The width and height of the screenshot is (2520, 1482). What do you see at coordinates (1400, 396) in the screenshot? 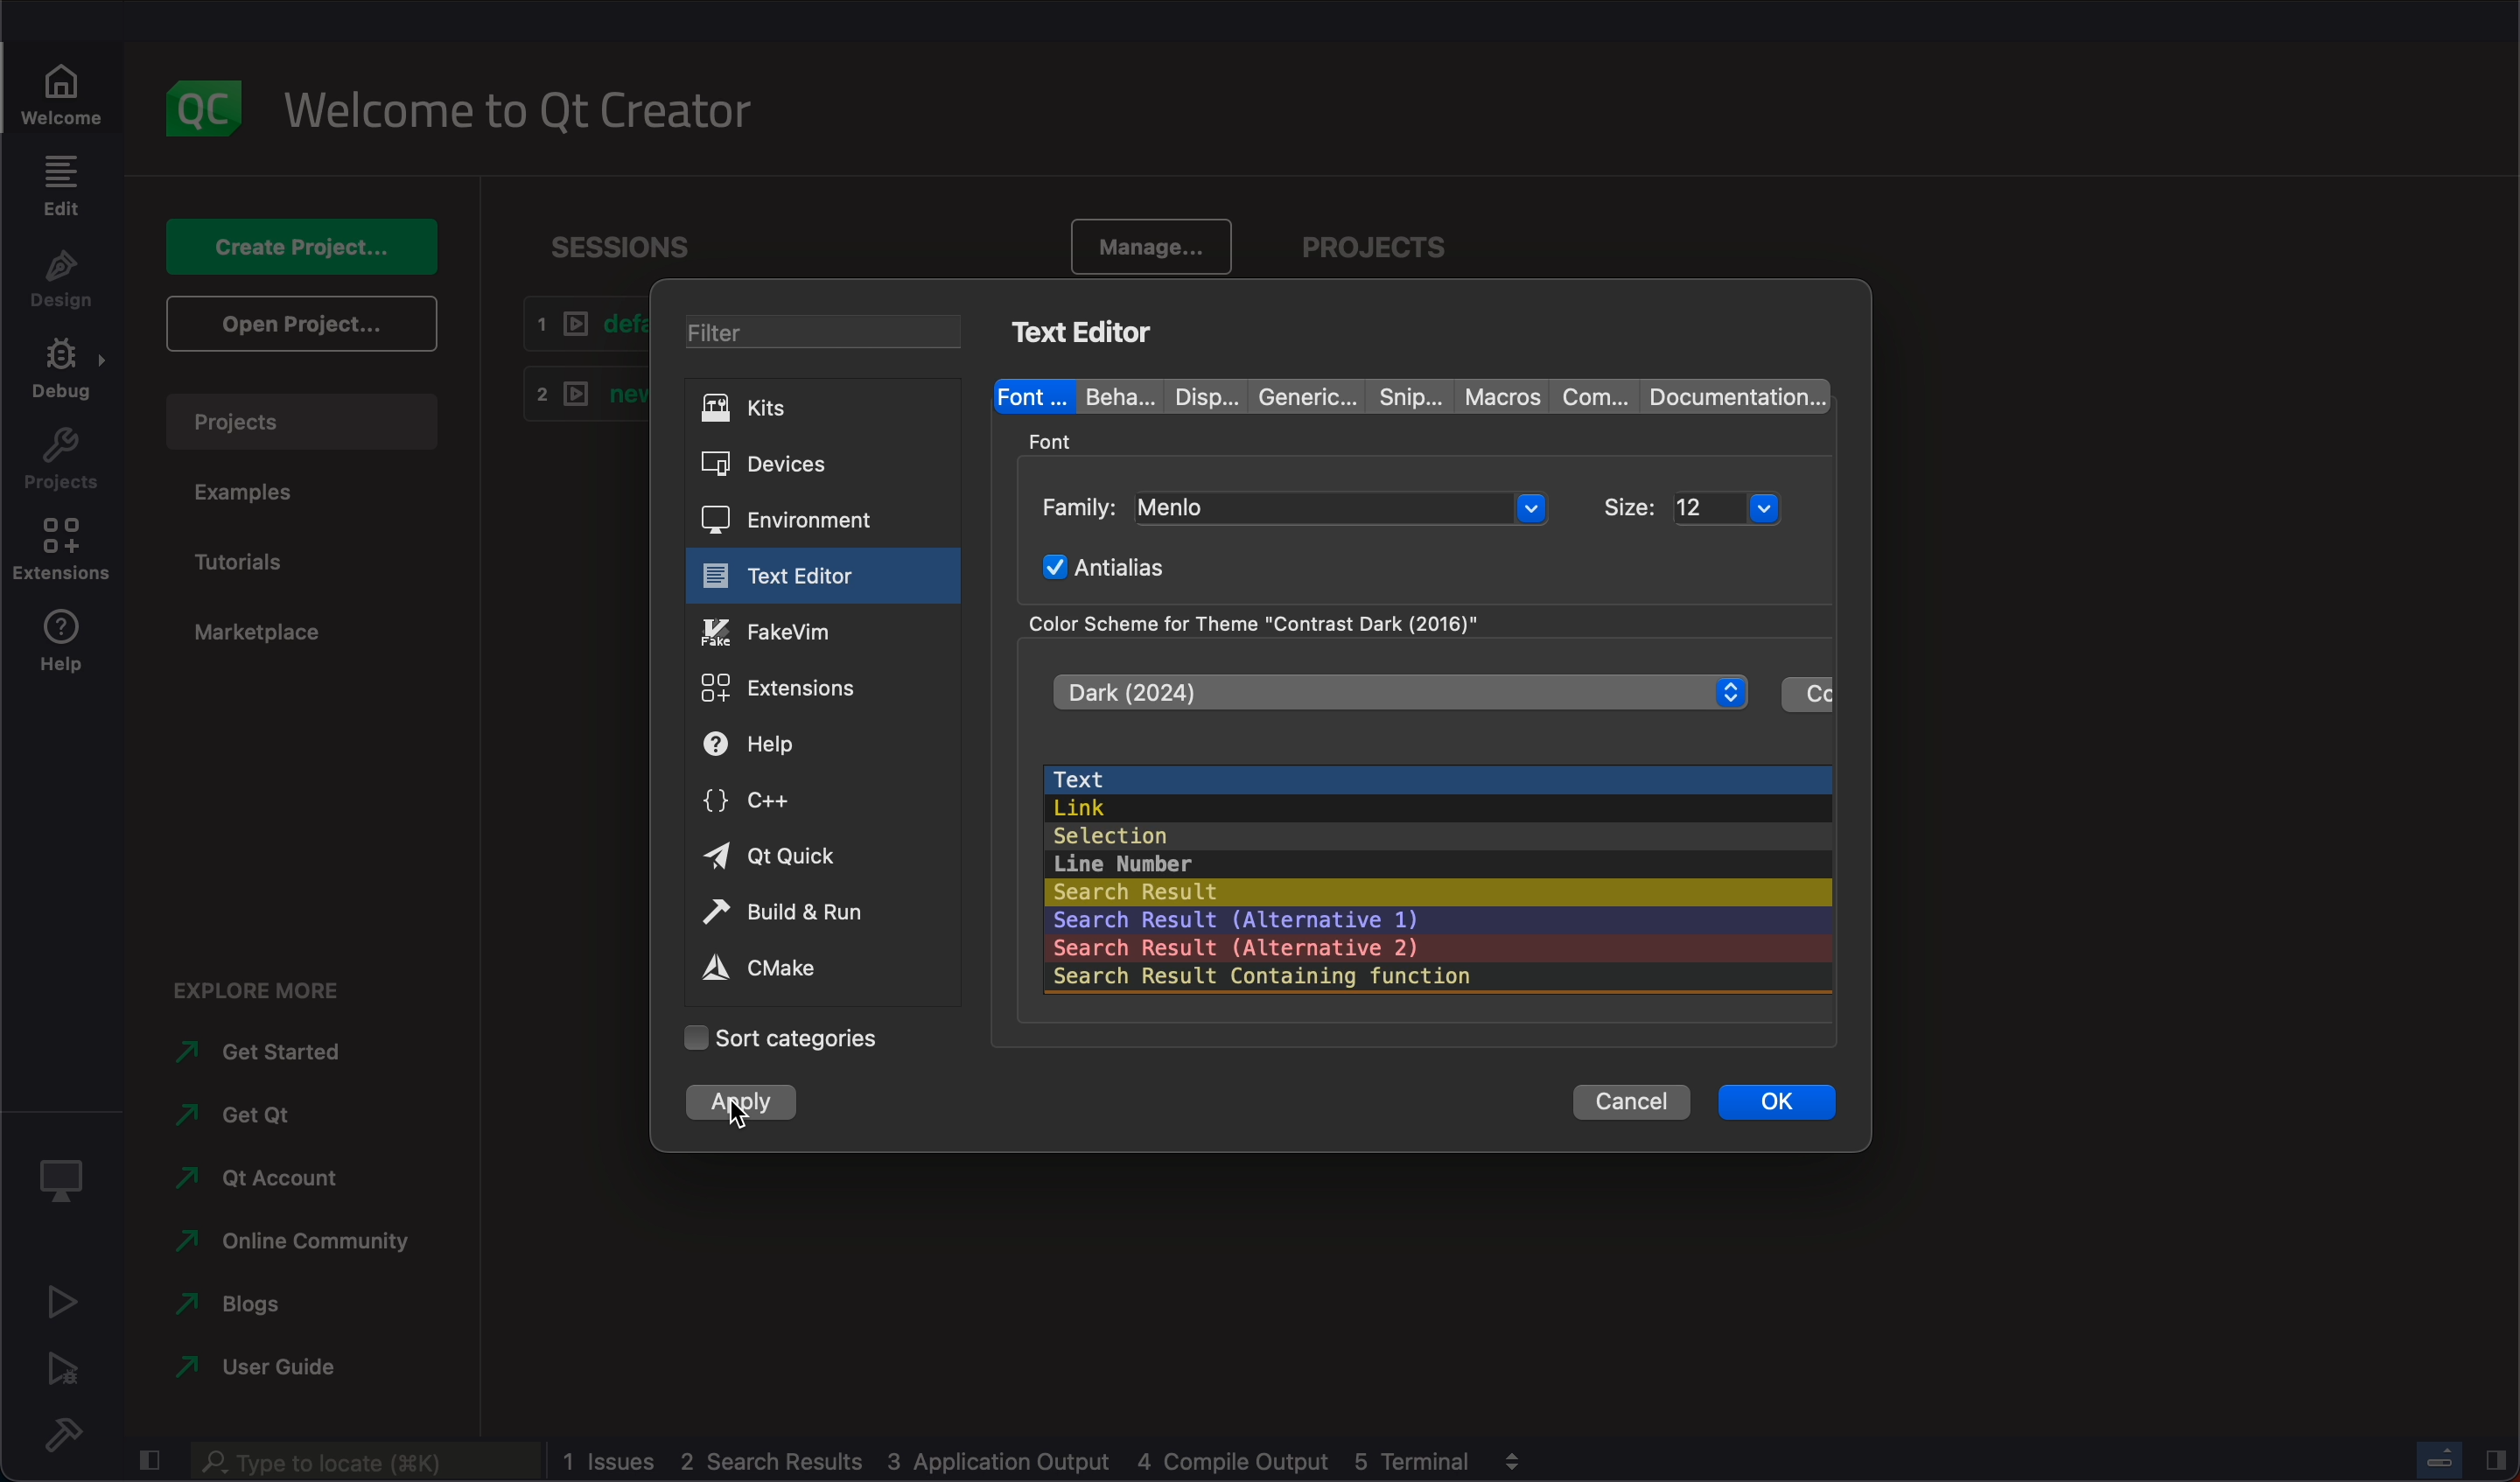
I see `snip` at bounding box center [1400, 396].